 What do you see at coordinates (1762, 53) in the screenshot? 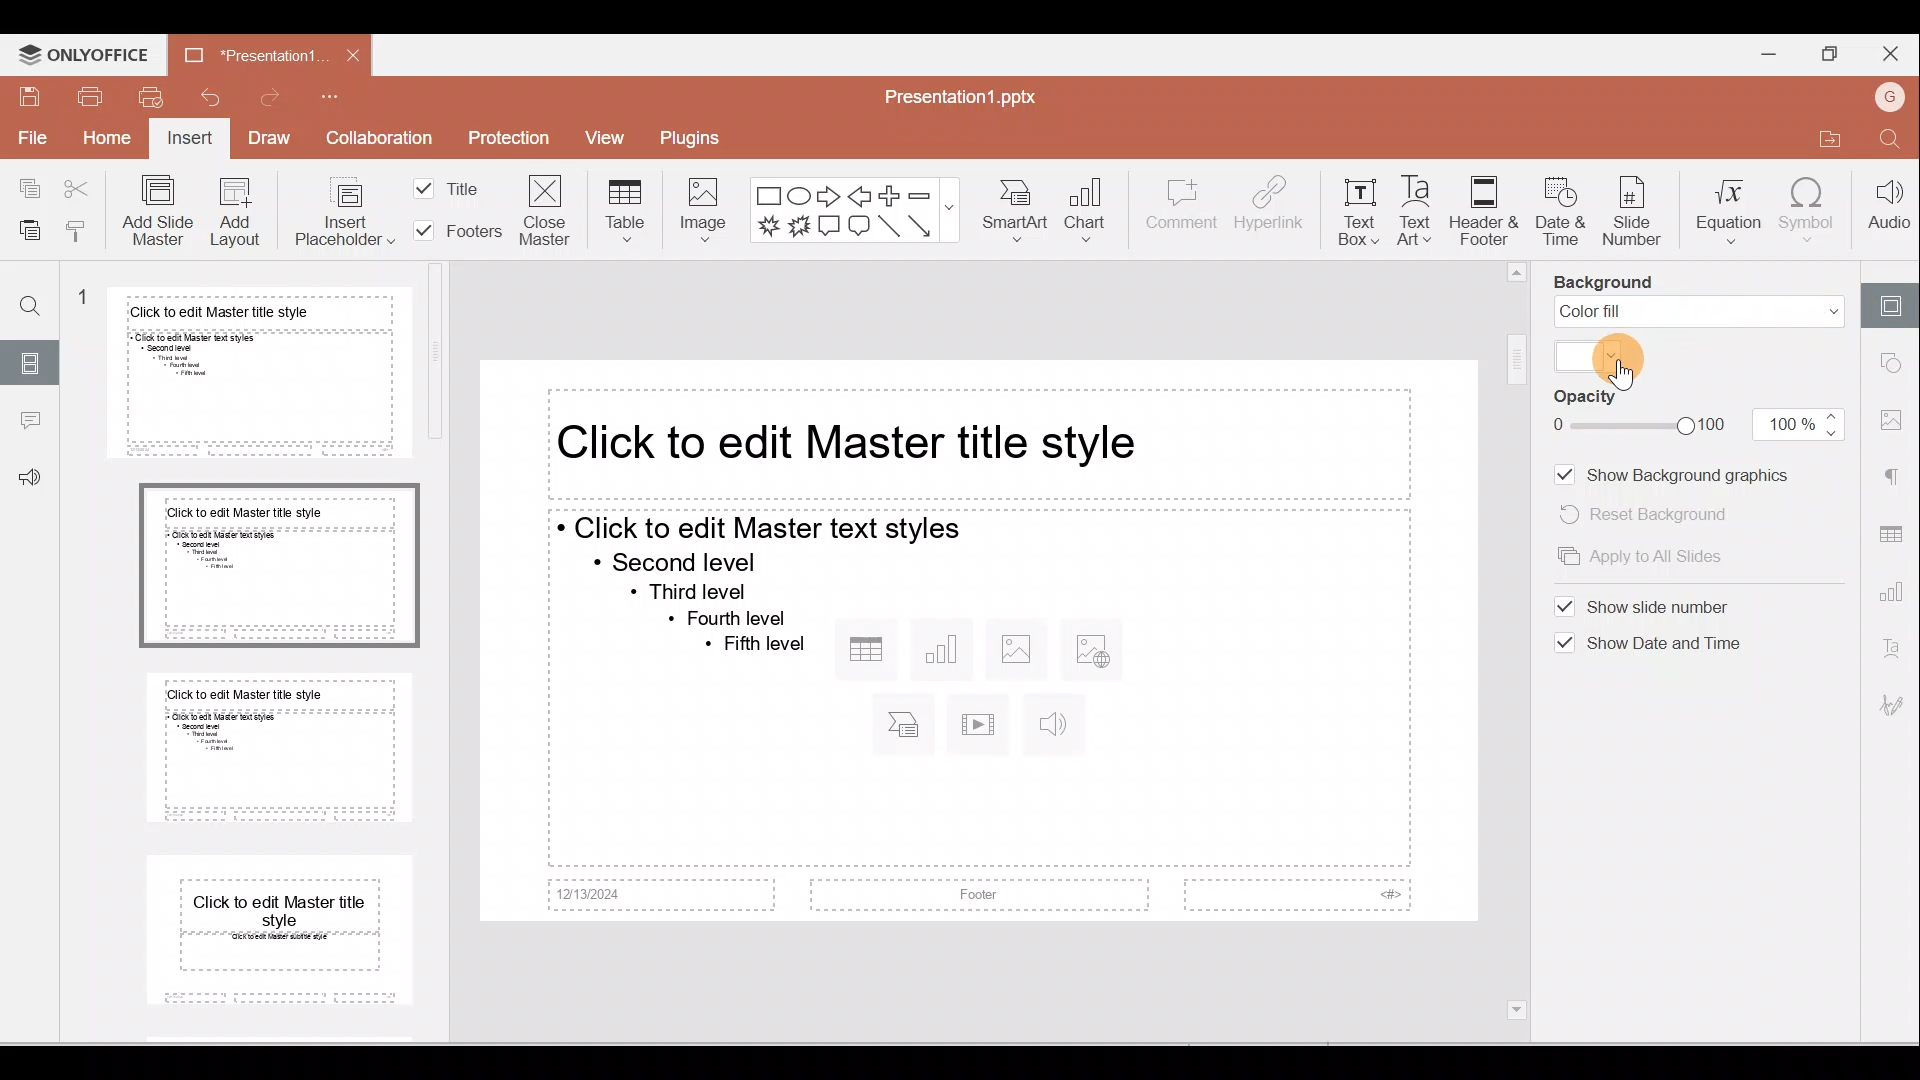
I see `Minimise` at bounding box center [1762, 53].